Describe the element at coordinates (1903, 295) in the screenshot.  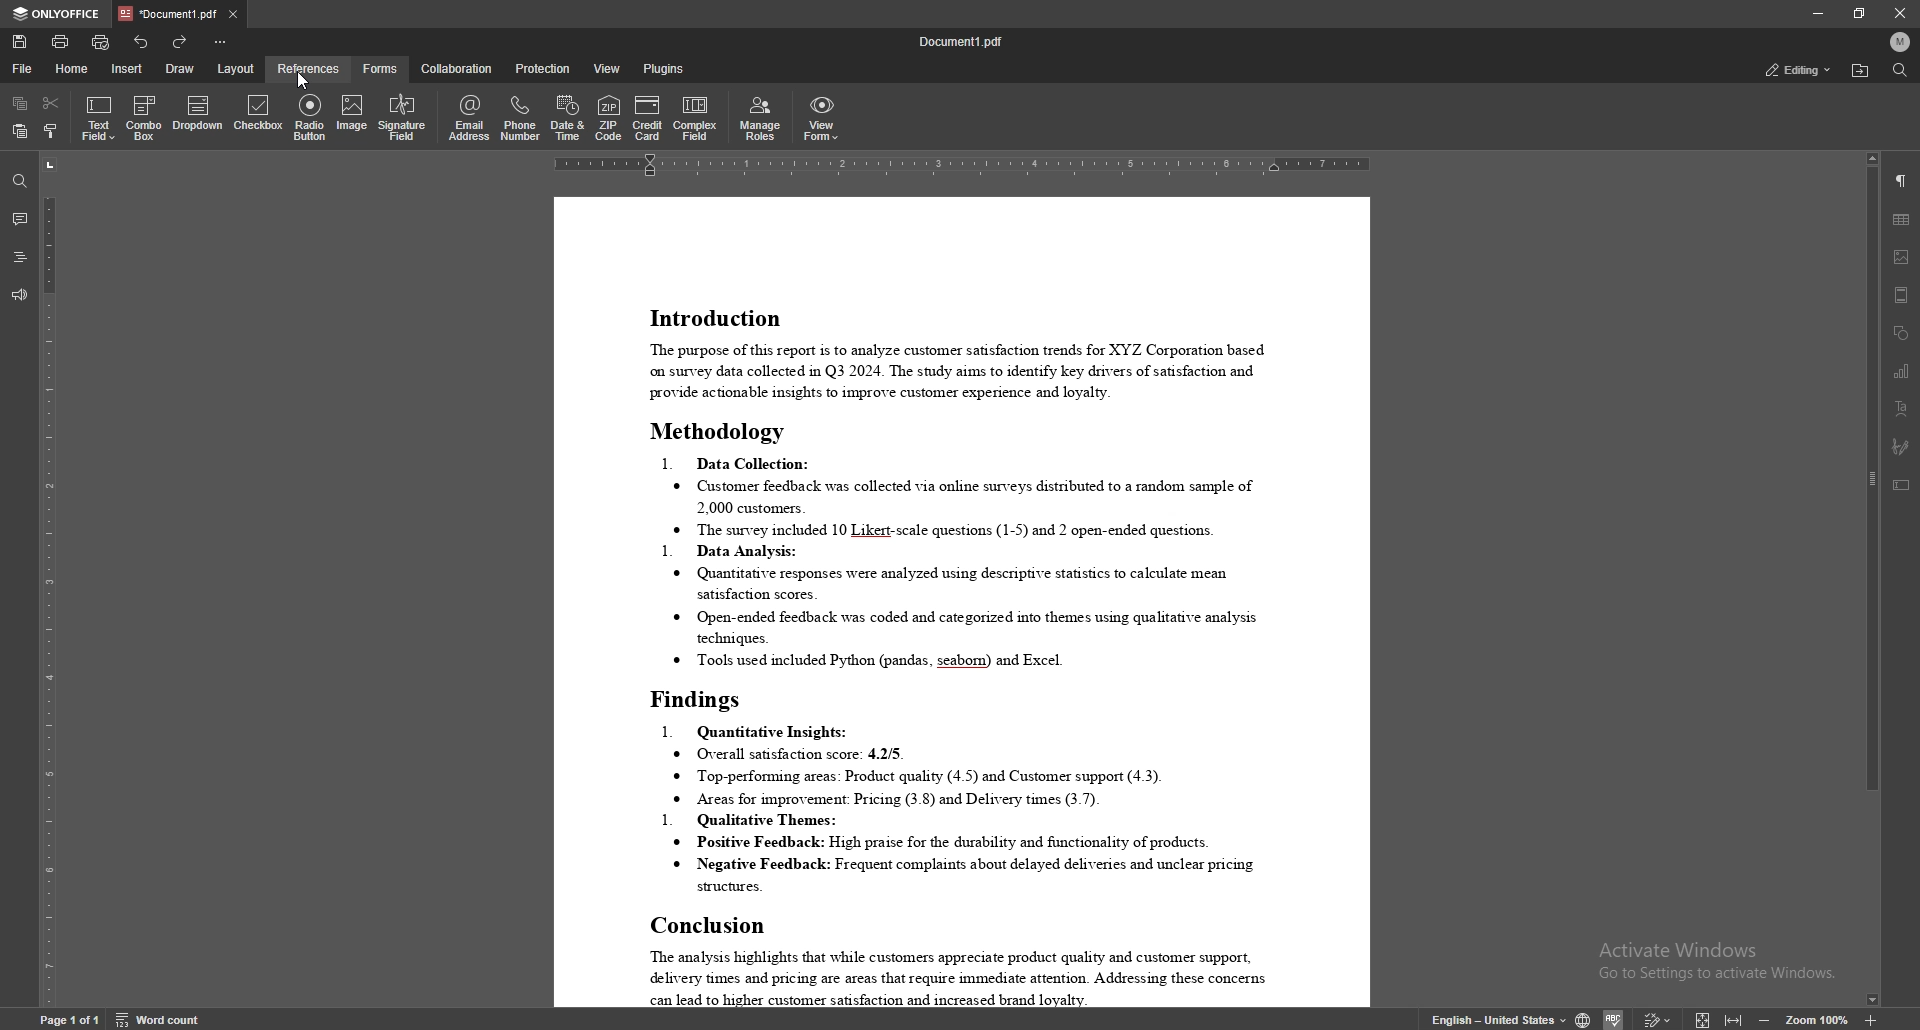
I see `header/footer` at that location.